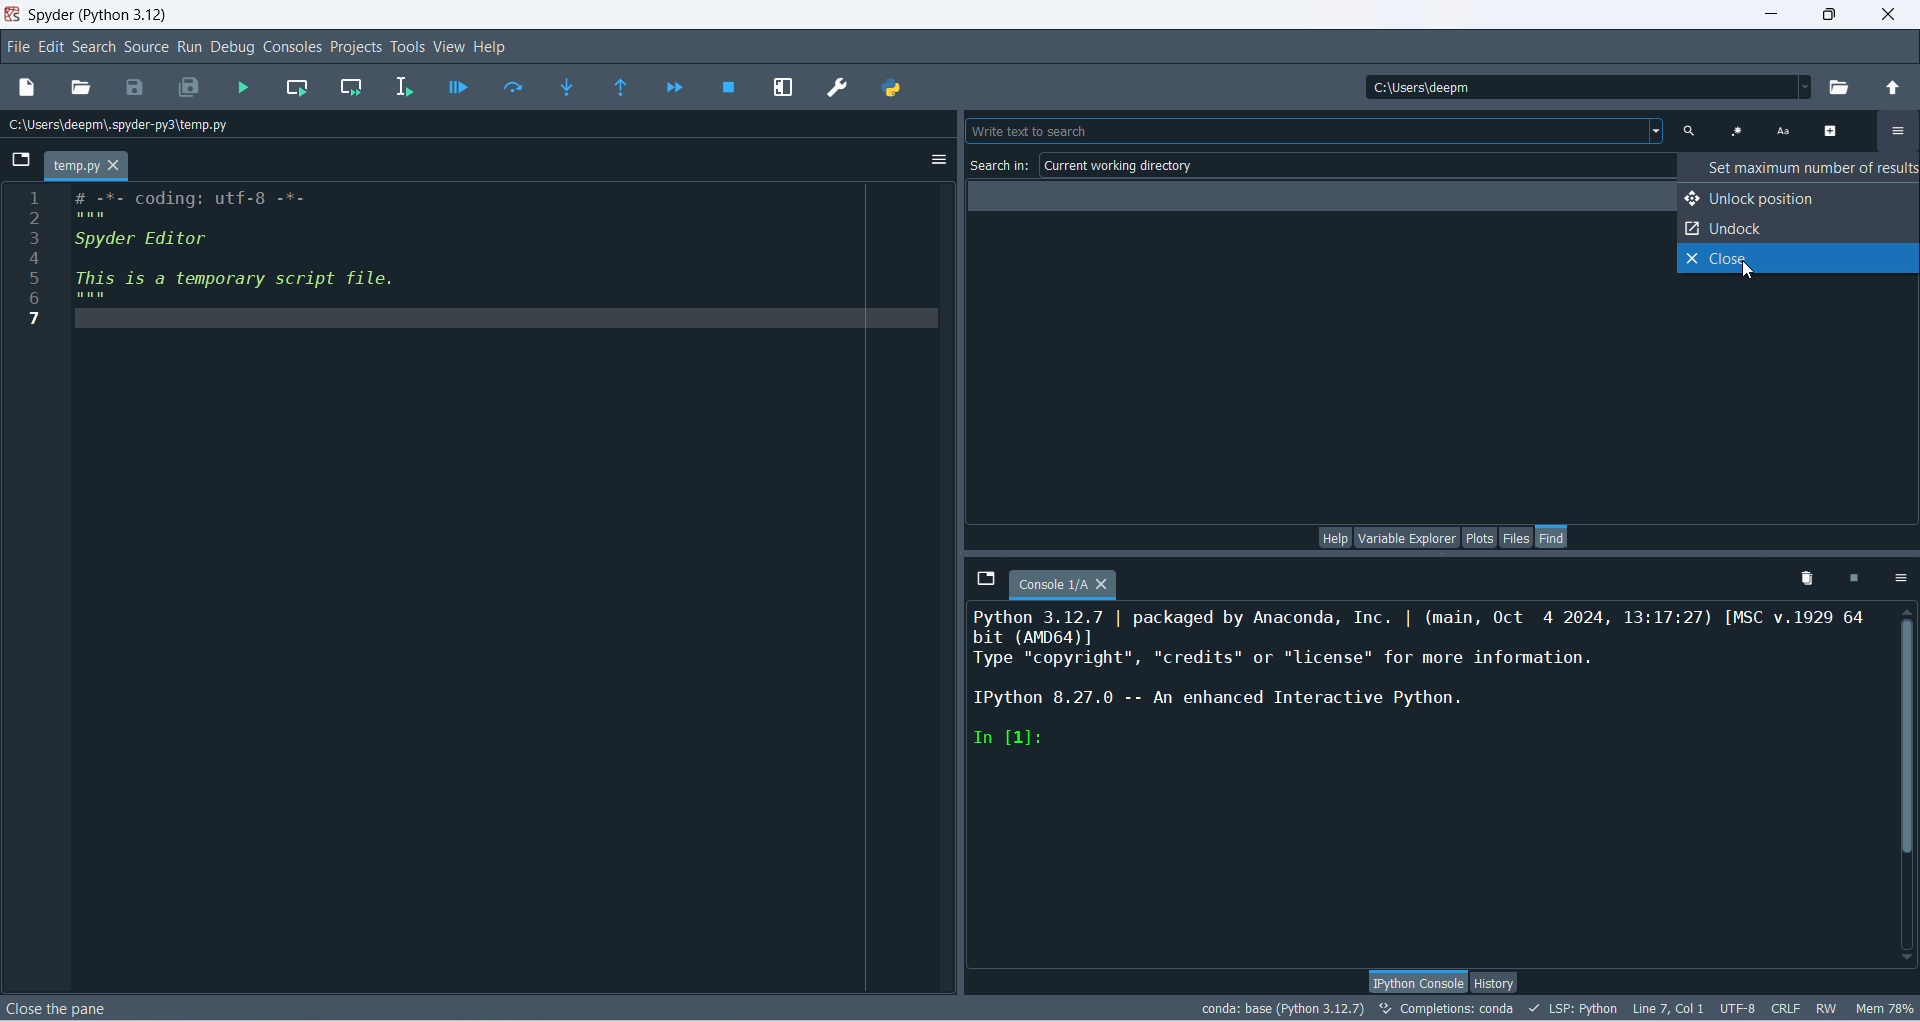  Describe the element at coordinates (297, 88) in the screenshot. I see `run current cell` at that location.